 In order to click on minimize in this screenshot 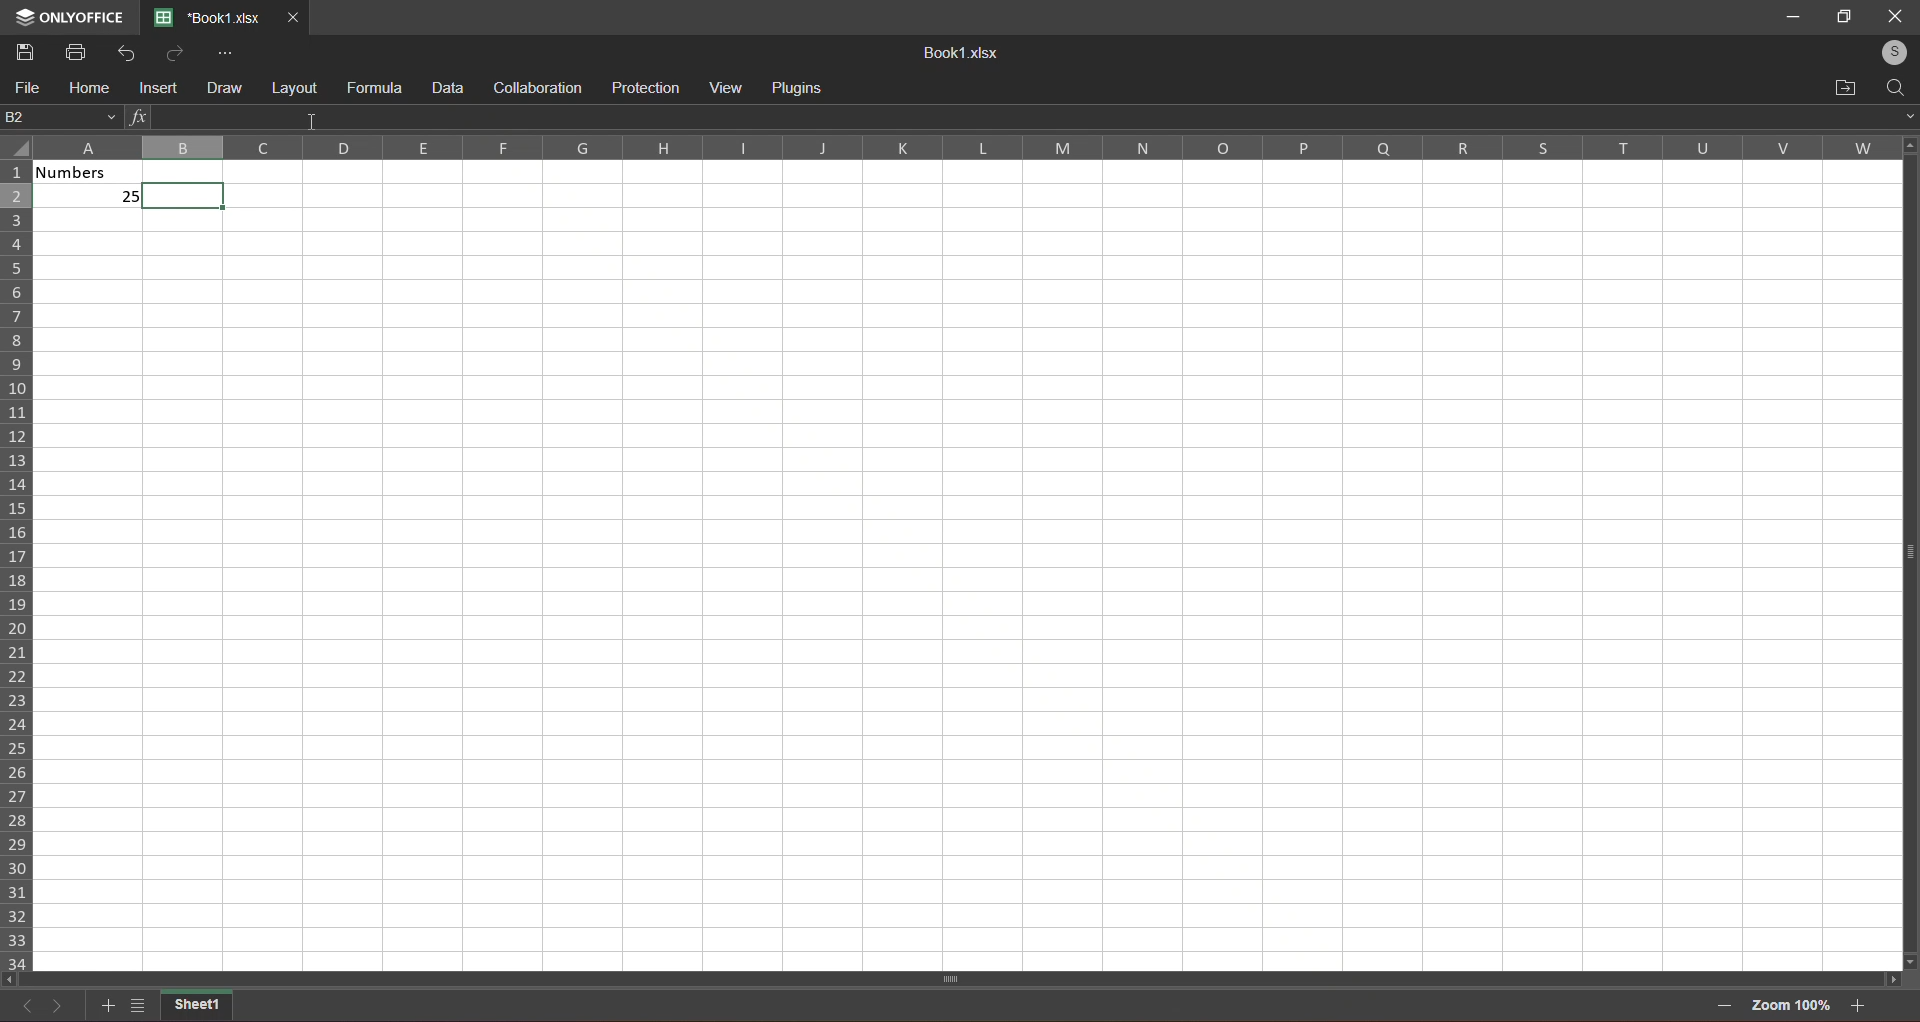, I will do `click(1794, 18)`.